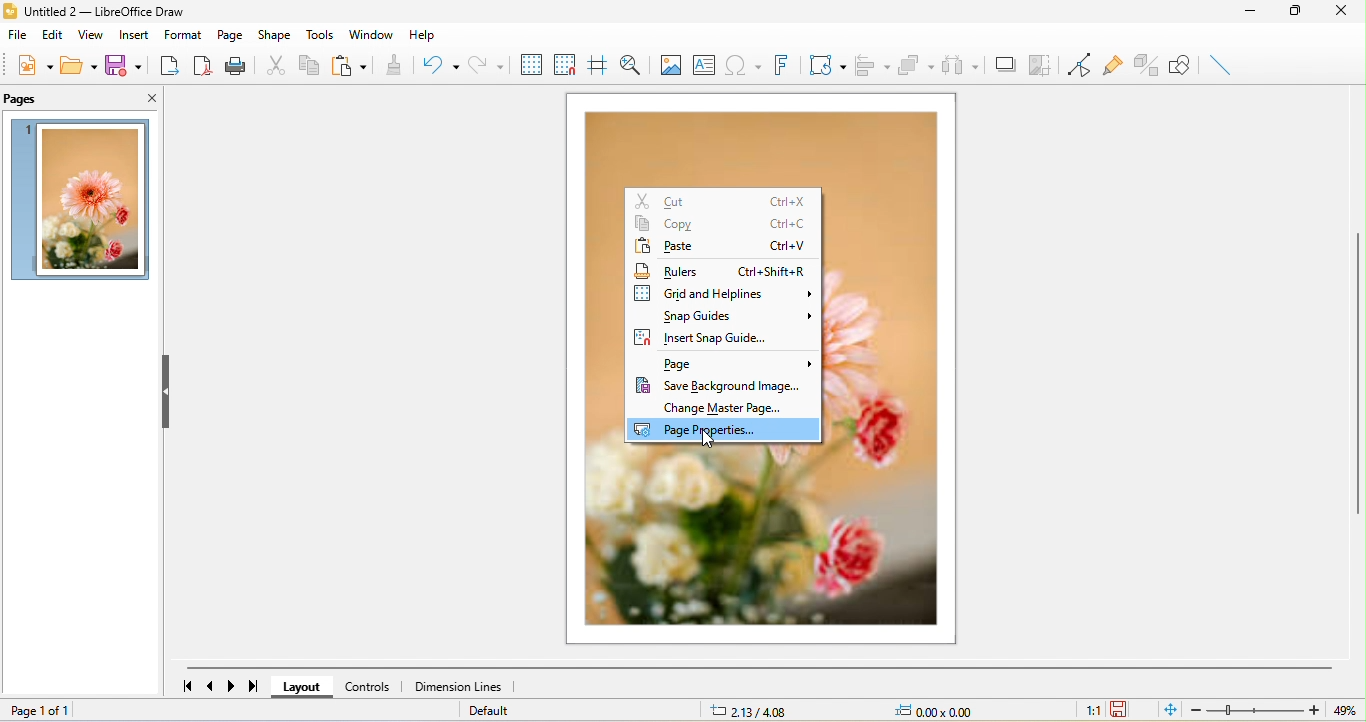  What do you see at coordinates (724, 223) in the screenshot?
I see `copy` at bounding box center [724, 223].